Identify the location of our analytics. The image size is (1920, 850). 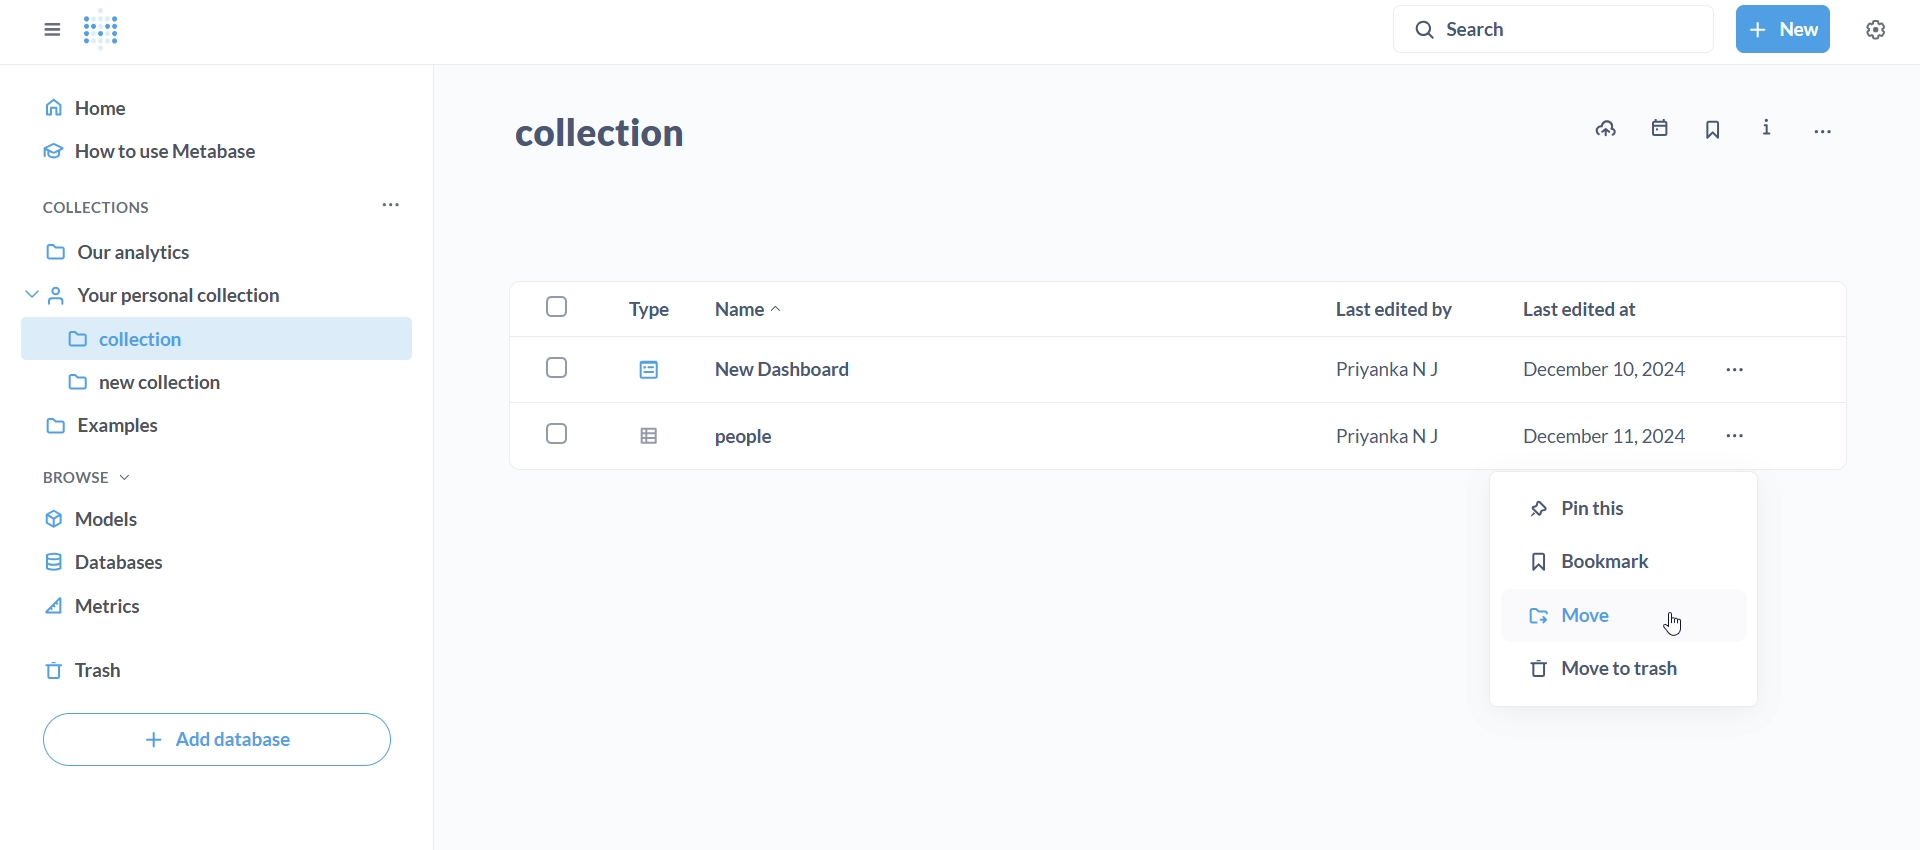
(222, 247).